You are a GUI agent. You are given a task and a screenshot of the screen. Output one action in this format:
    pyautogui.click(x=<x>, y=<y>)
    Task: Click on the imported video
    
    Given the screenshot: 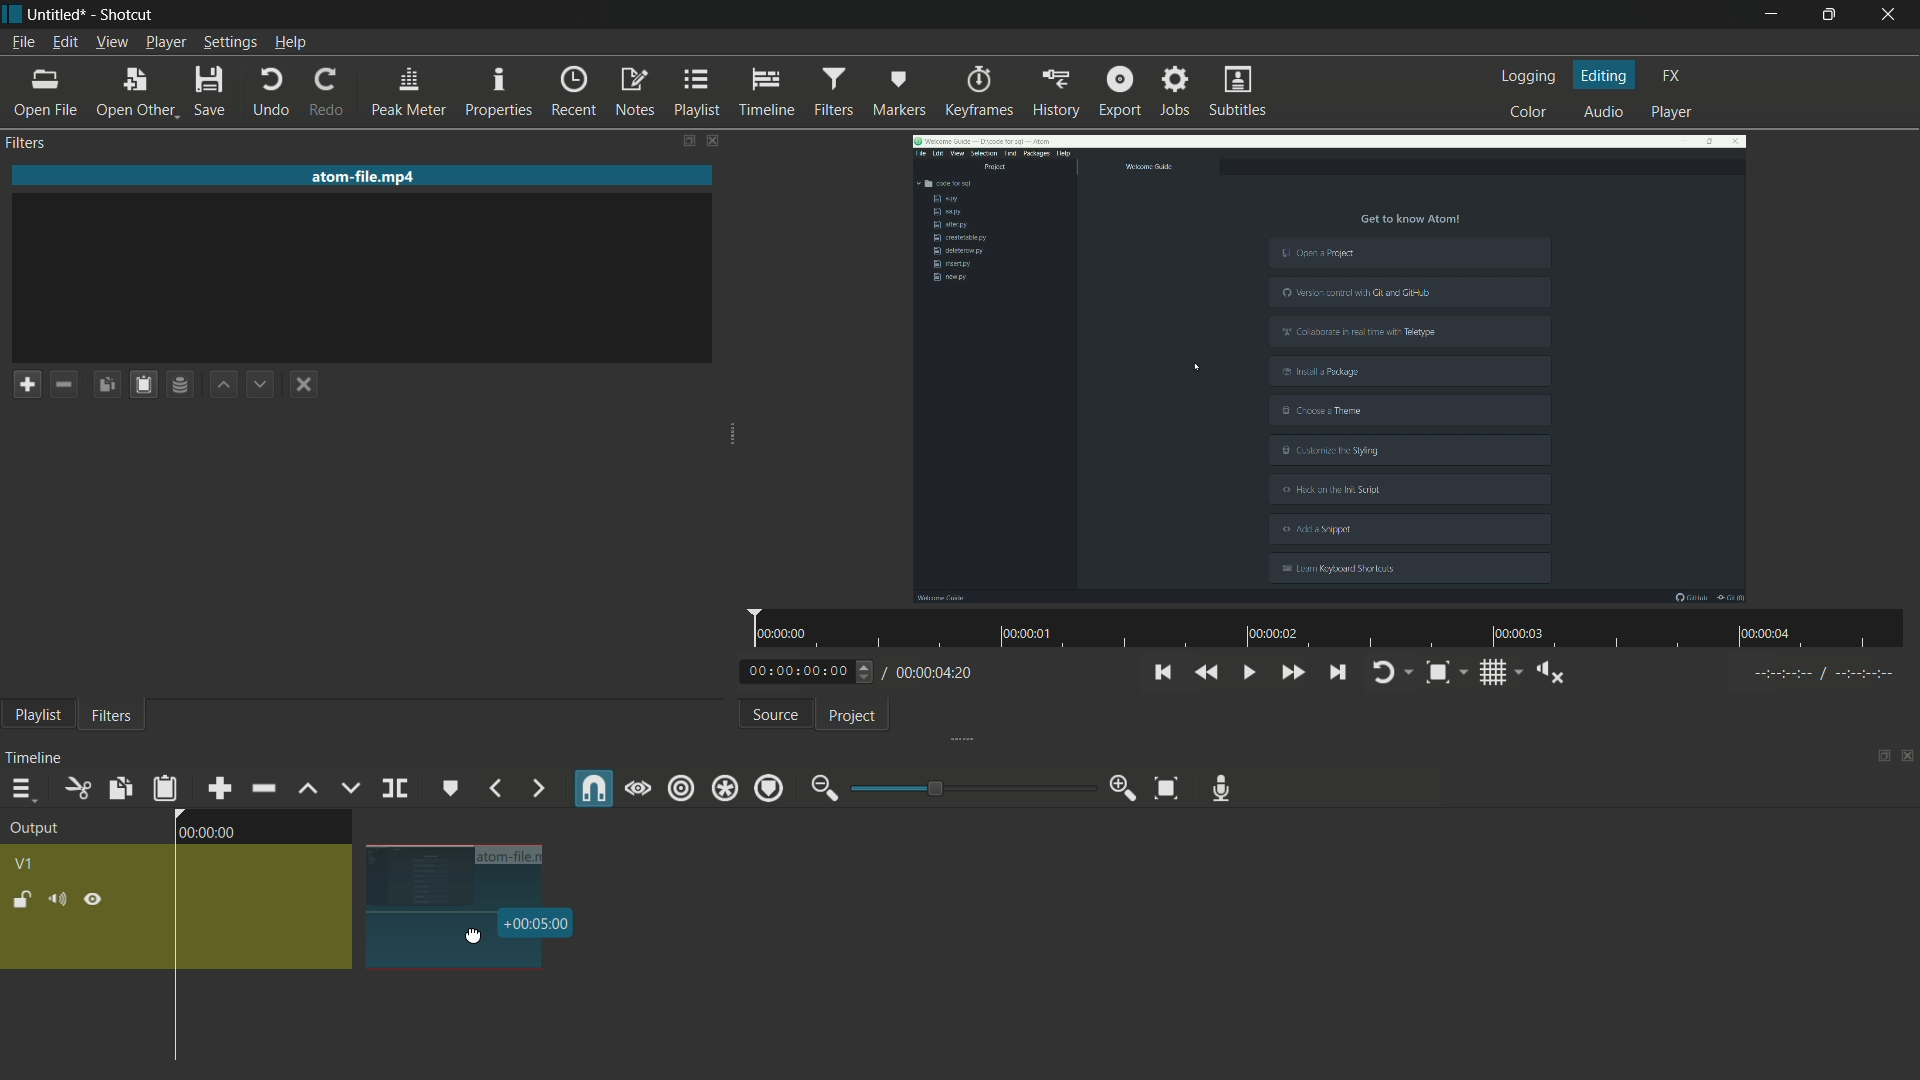 What is the action you would take?
    pyautogui.click(x=1330, y=370)
    